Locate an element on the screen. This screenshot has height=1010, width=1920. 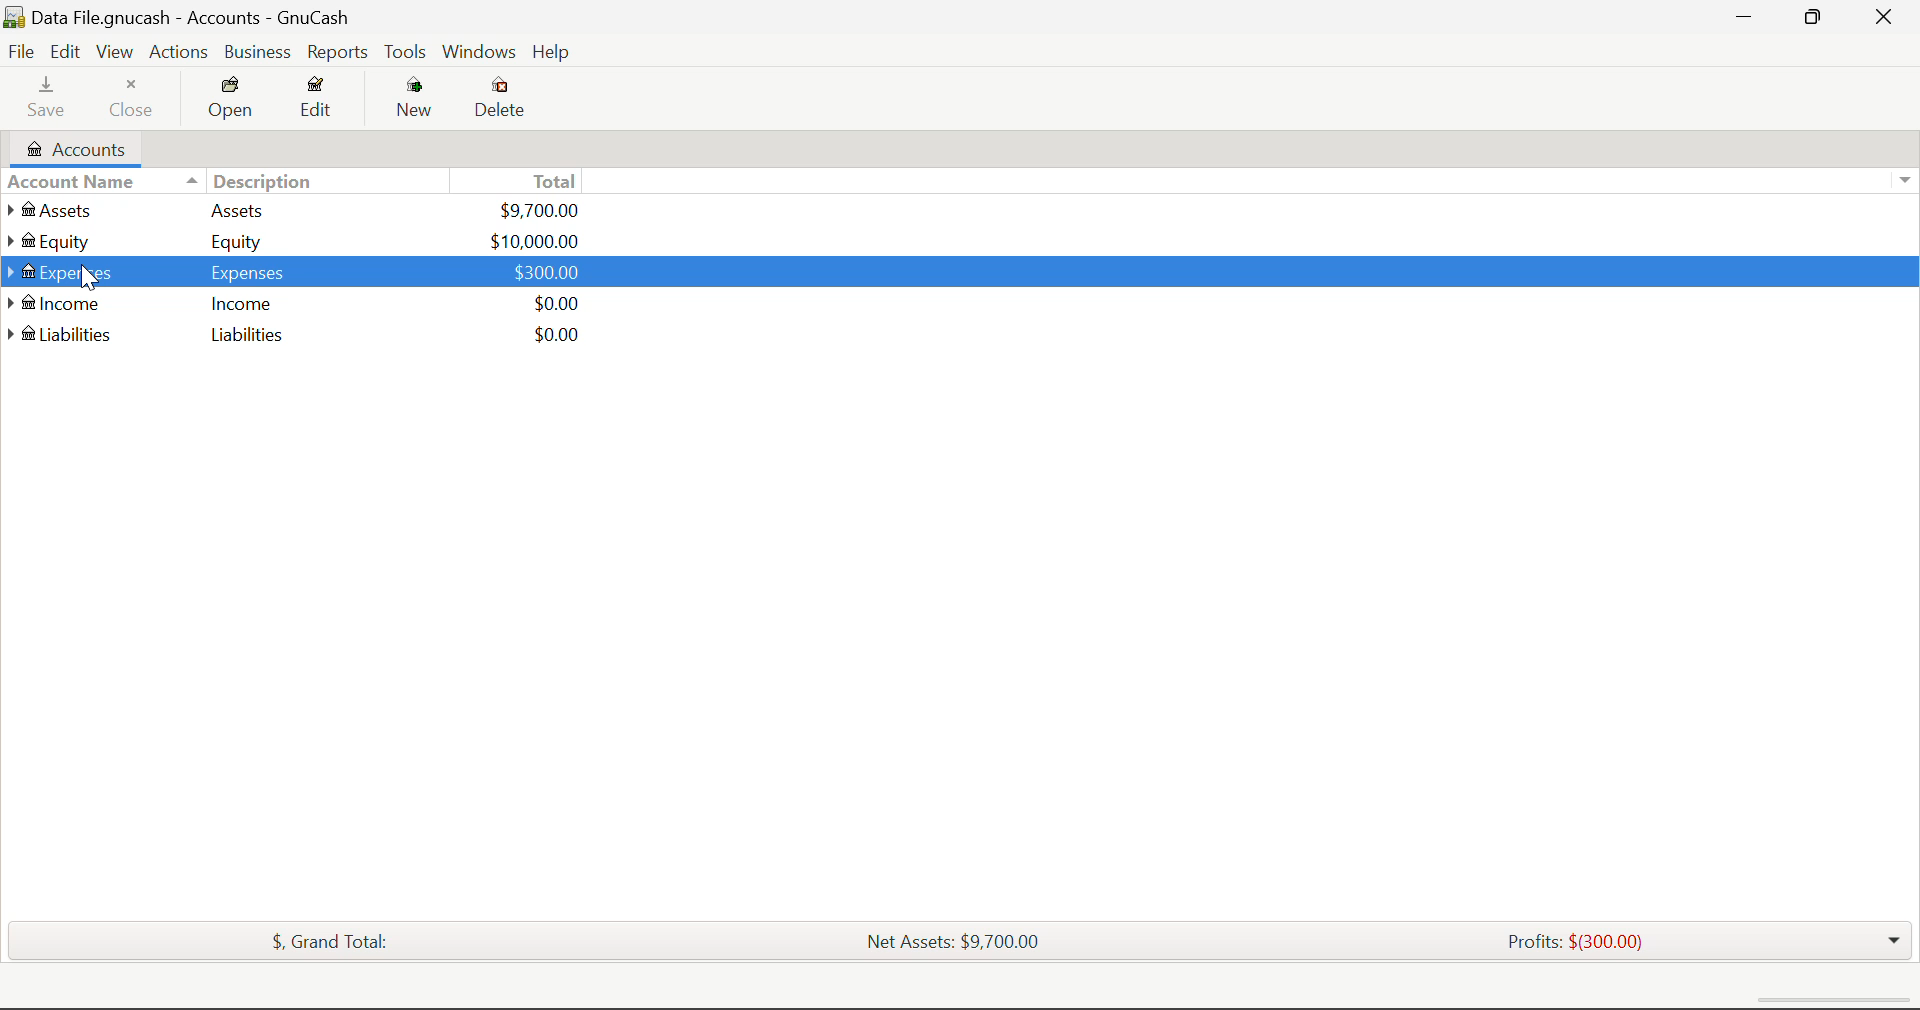
Account Name is located at coordinates (76, 183).